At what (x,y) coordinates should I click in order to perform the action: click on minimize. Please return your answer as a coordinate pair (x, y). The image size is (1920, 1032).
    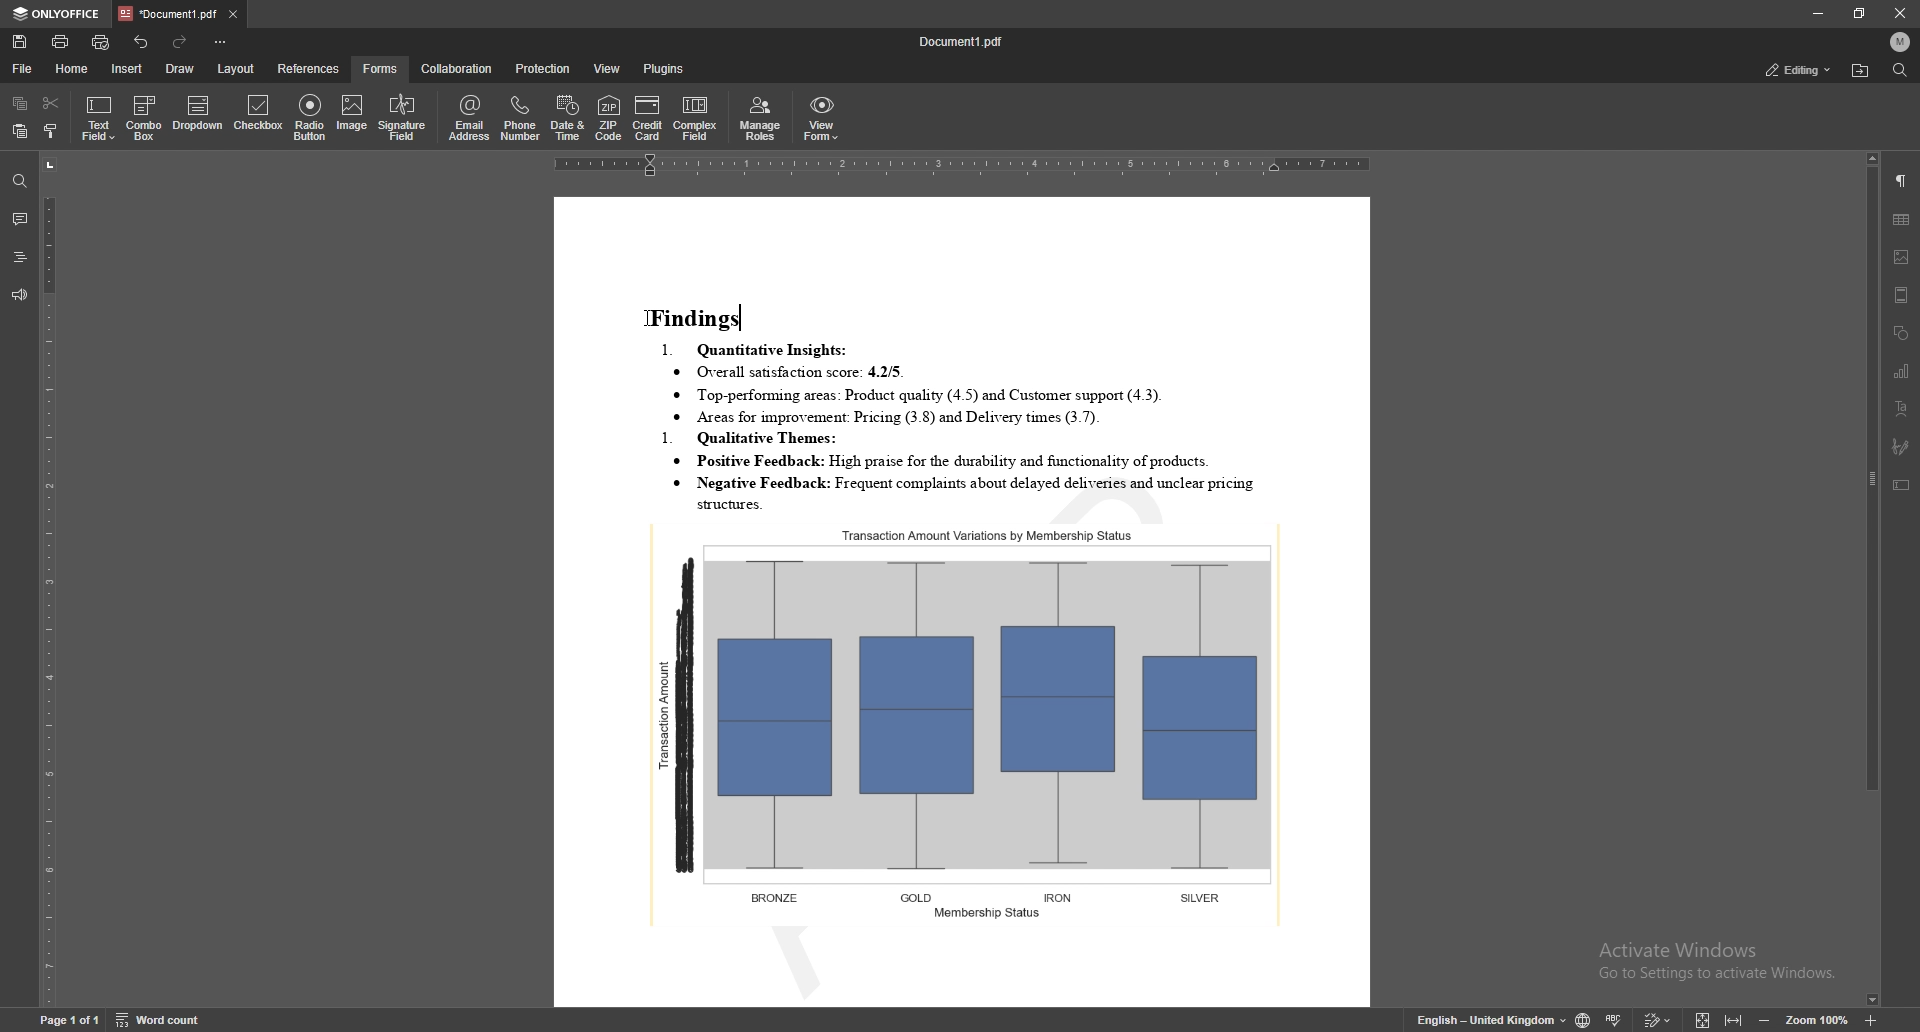
    Looking at the image, I should click on (1816, 13).